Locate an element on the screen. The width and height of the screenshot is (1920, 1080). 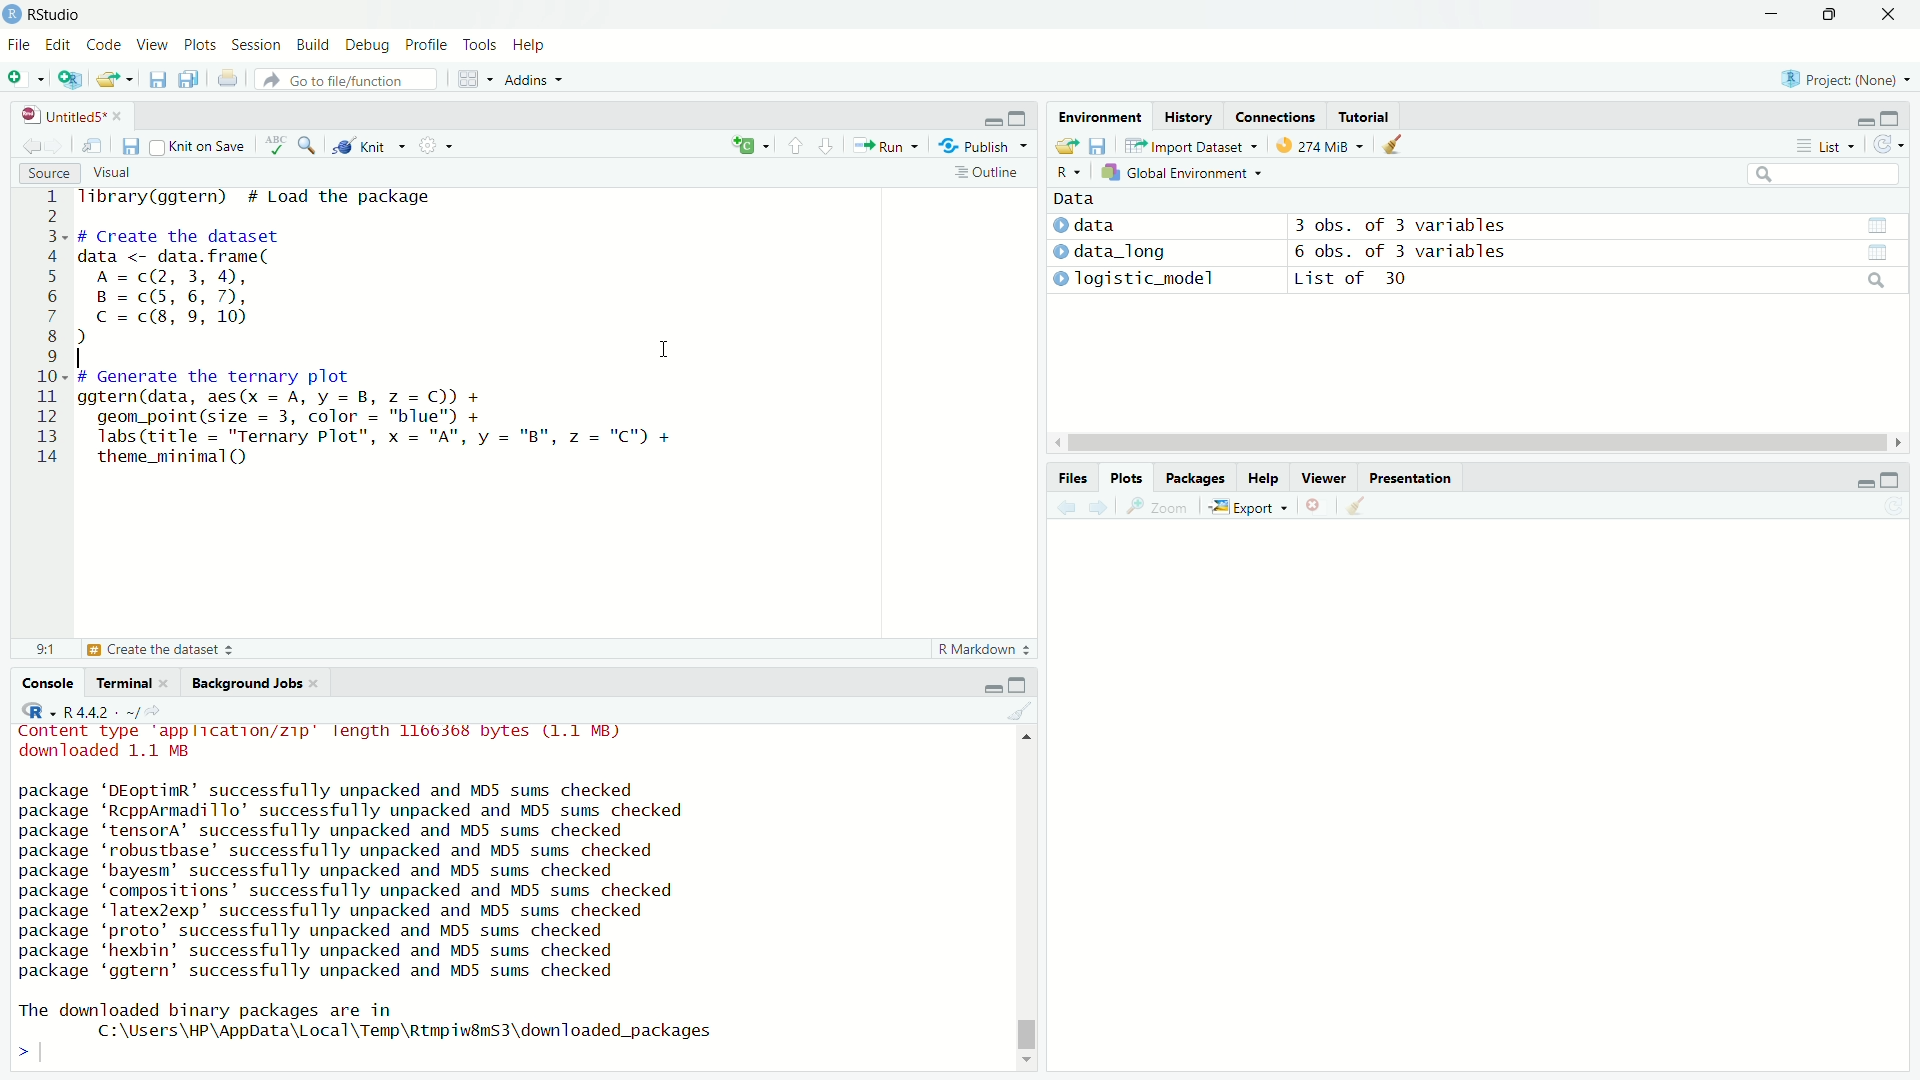
1
2
3.
4
5
6
7
8
9
10
11
12
13
14 is located at coordinates (52, 331).